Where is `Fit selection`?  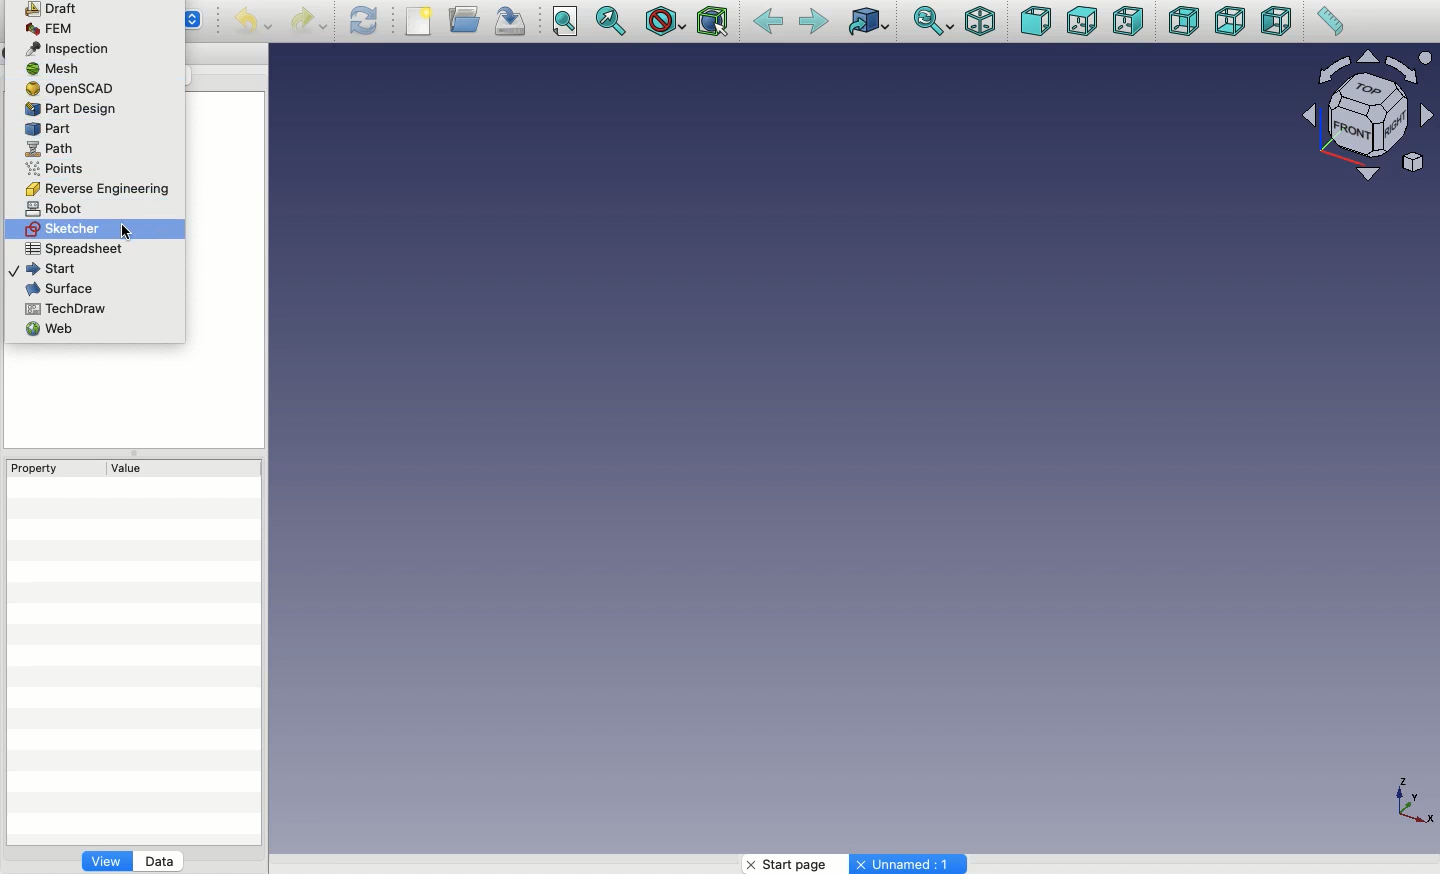
Fit selection is located at coordinates (613, 20).